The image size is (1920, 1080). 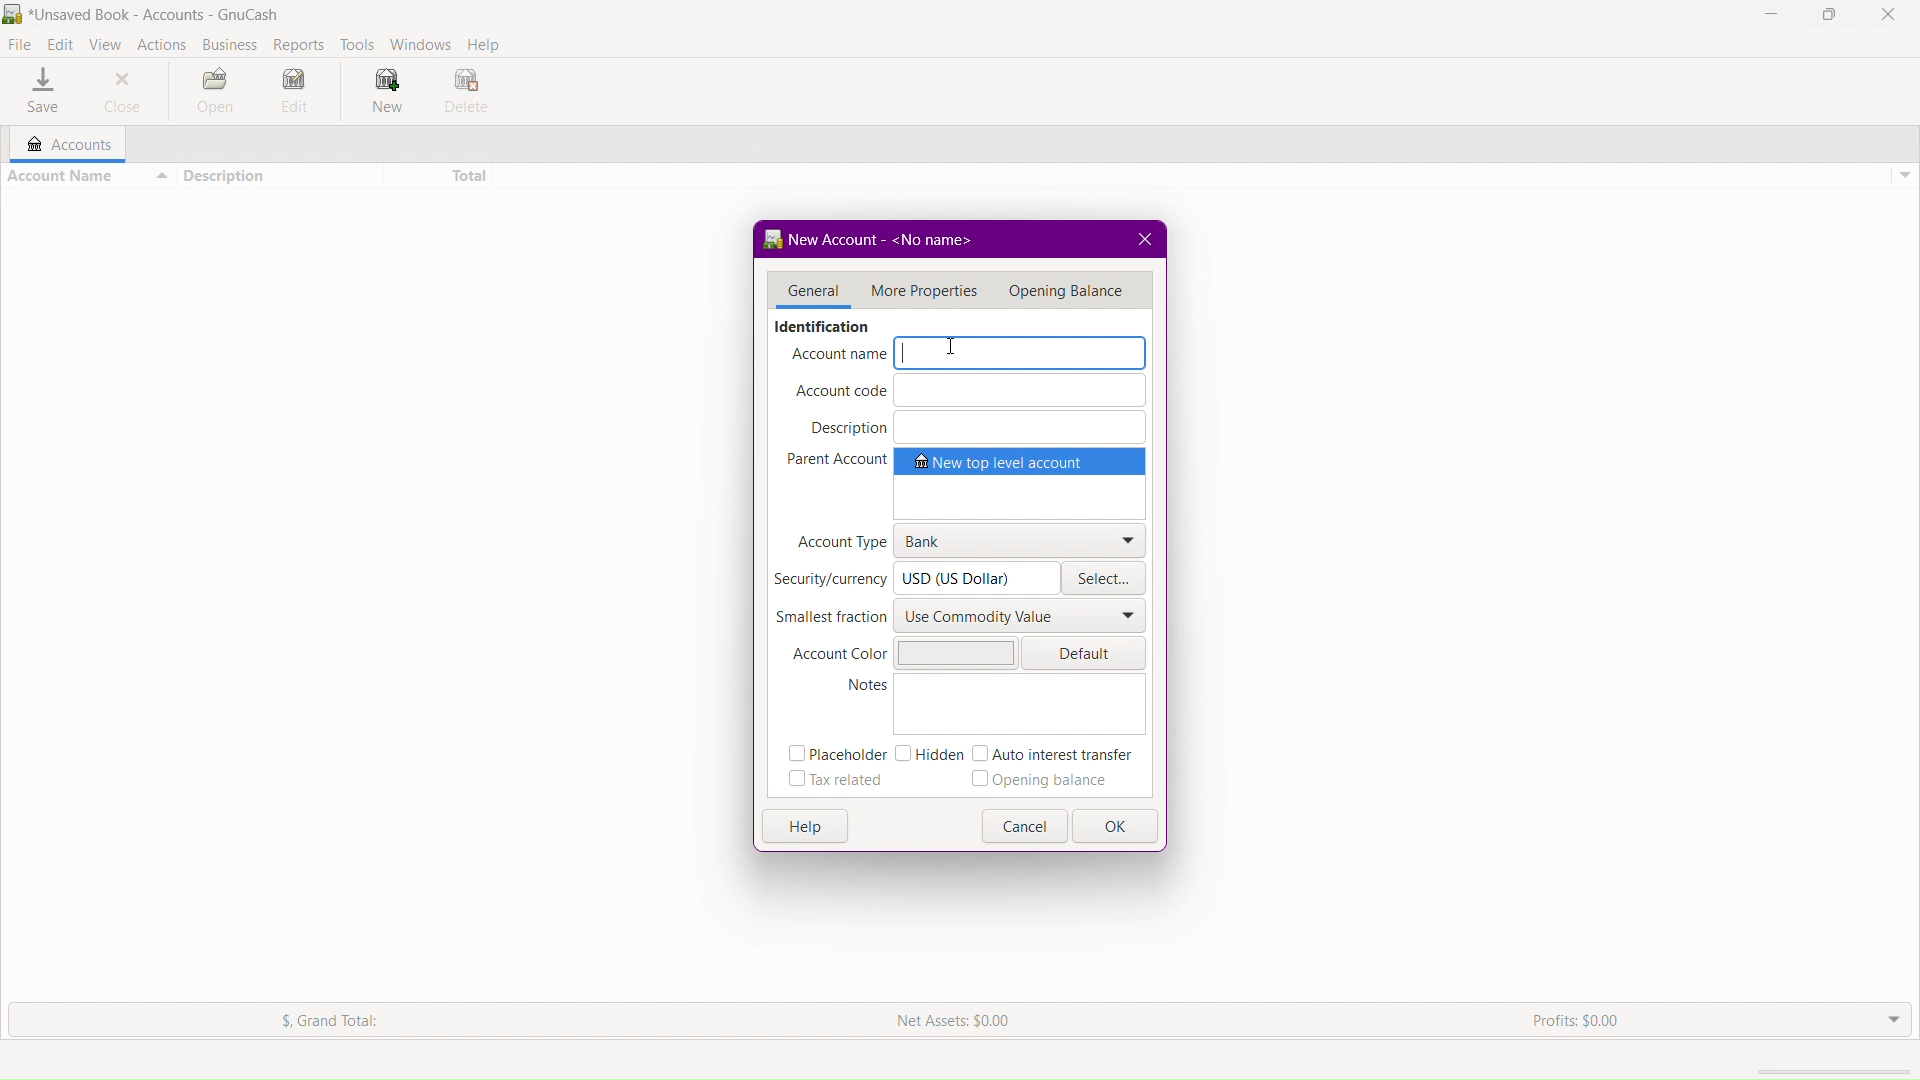 What do you see at coordinates (42, 89) in the screenshot?
I see `Save` at bounding box center [42, 89].